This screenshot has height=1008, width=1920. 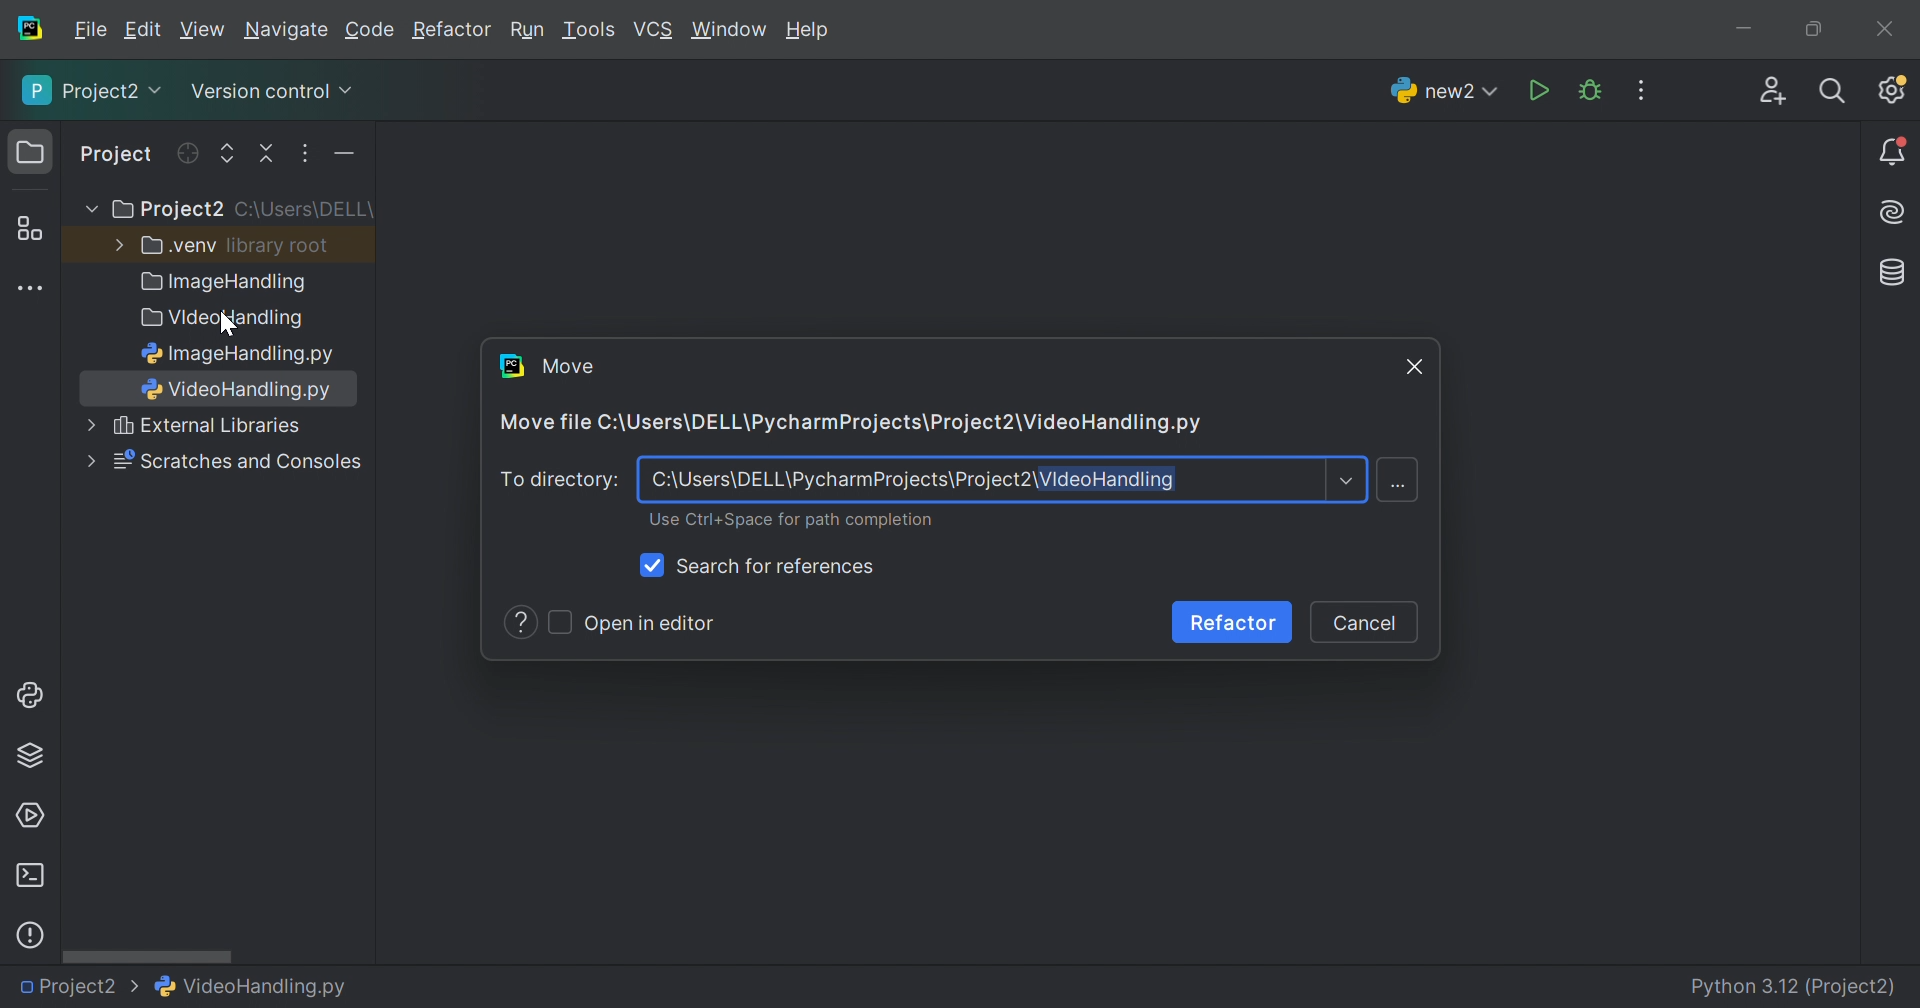 I want to click on External Libraries, so click(x=209, y=426).